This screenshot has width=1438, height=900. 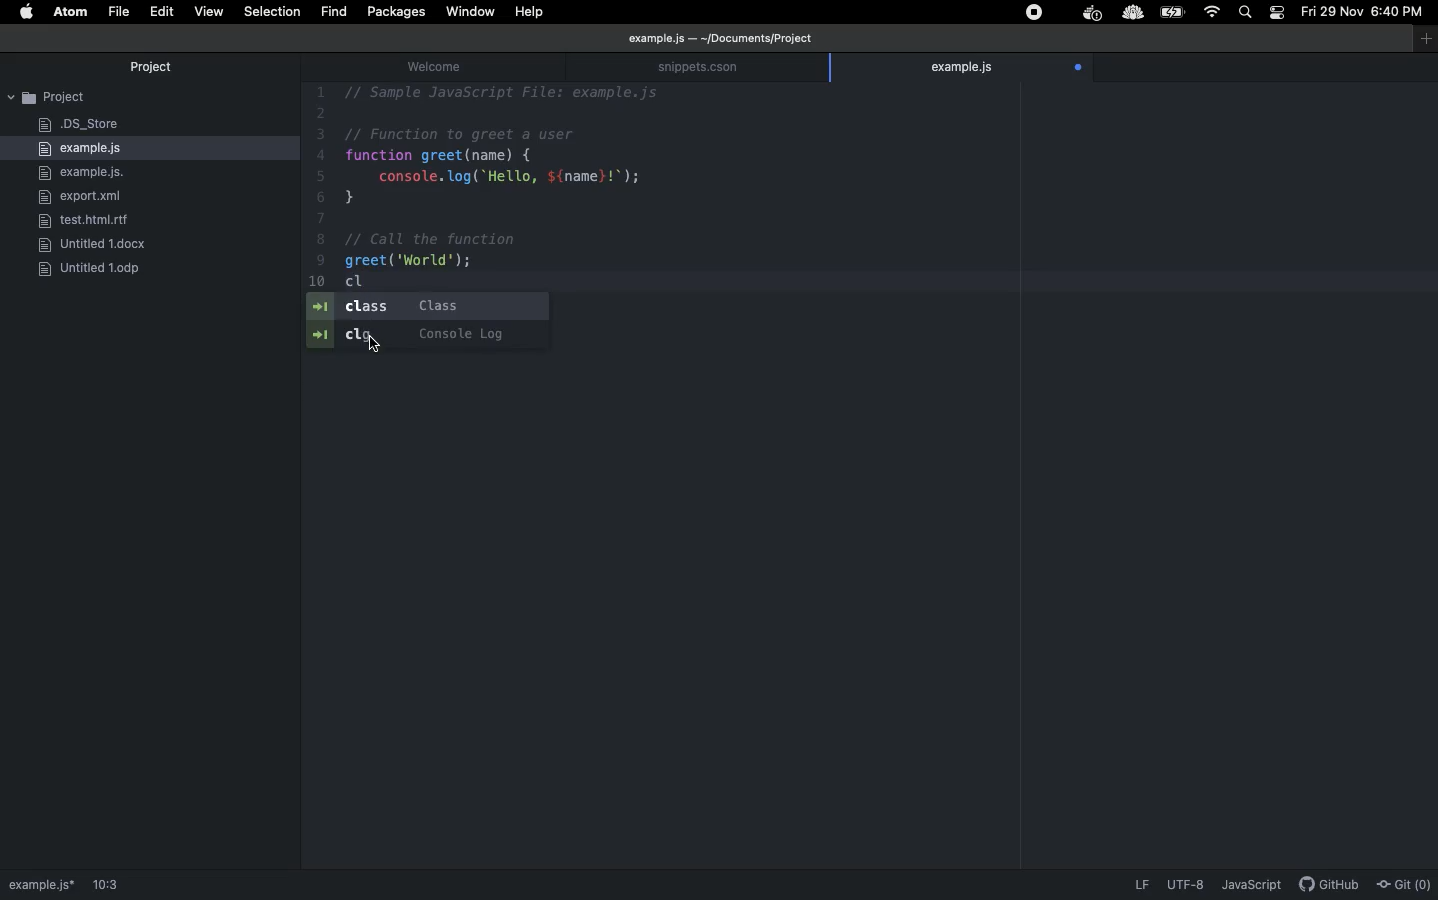 What do you see at coordinates (94, 243) in the screenshot?
I see `docx` at bounding box center [94, 243].